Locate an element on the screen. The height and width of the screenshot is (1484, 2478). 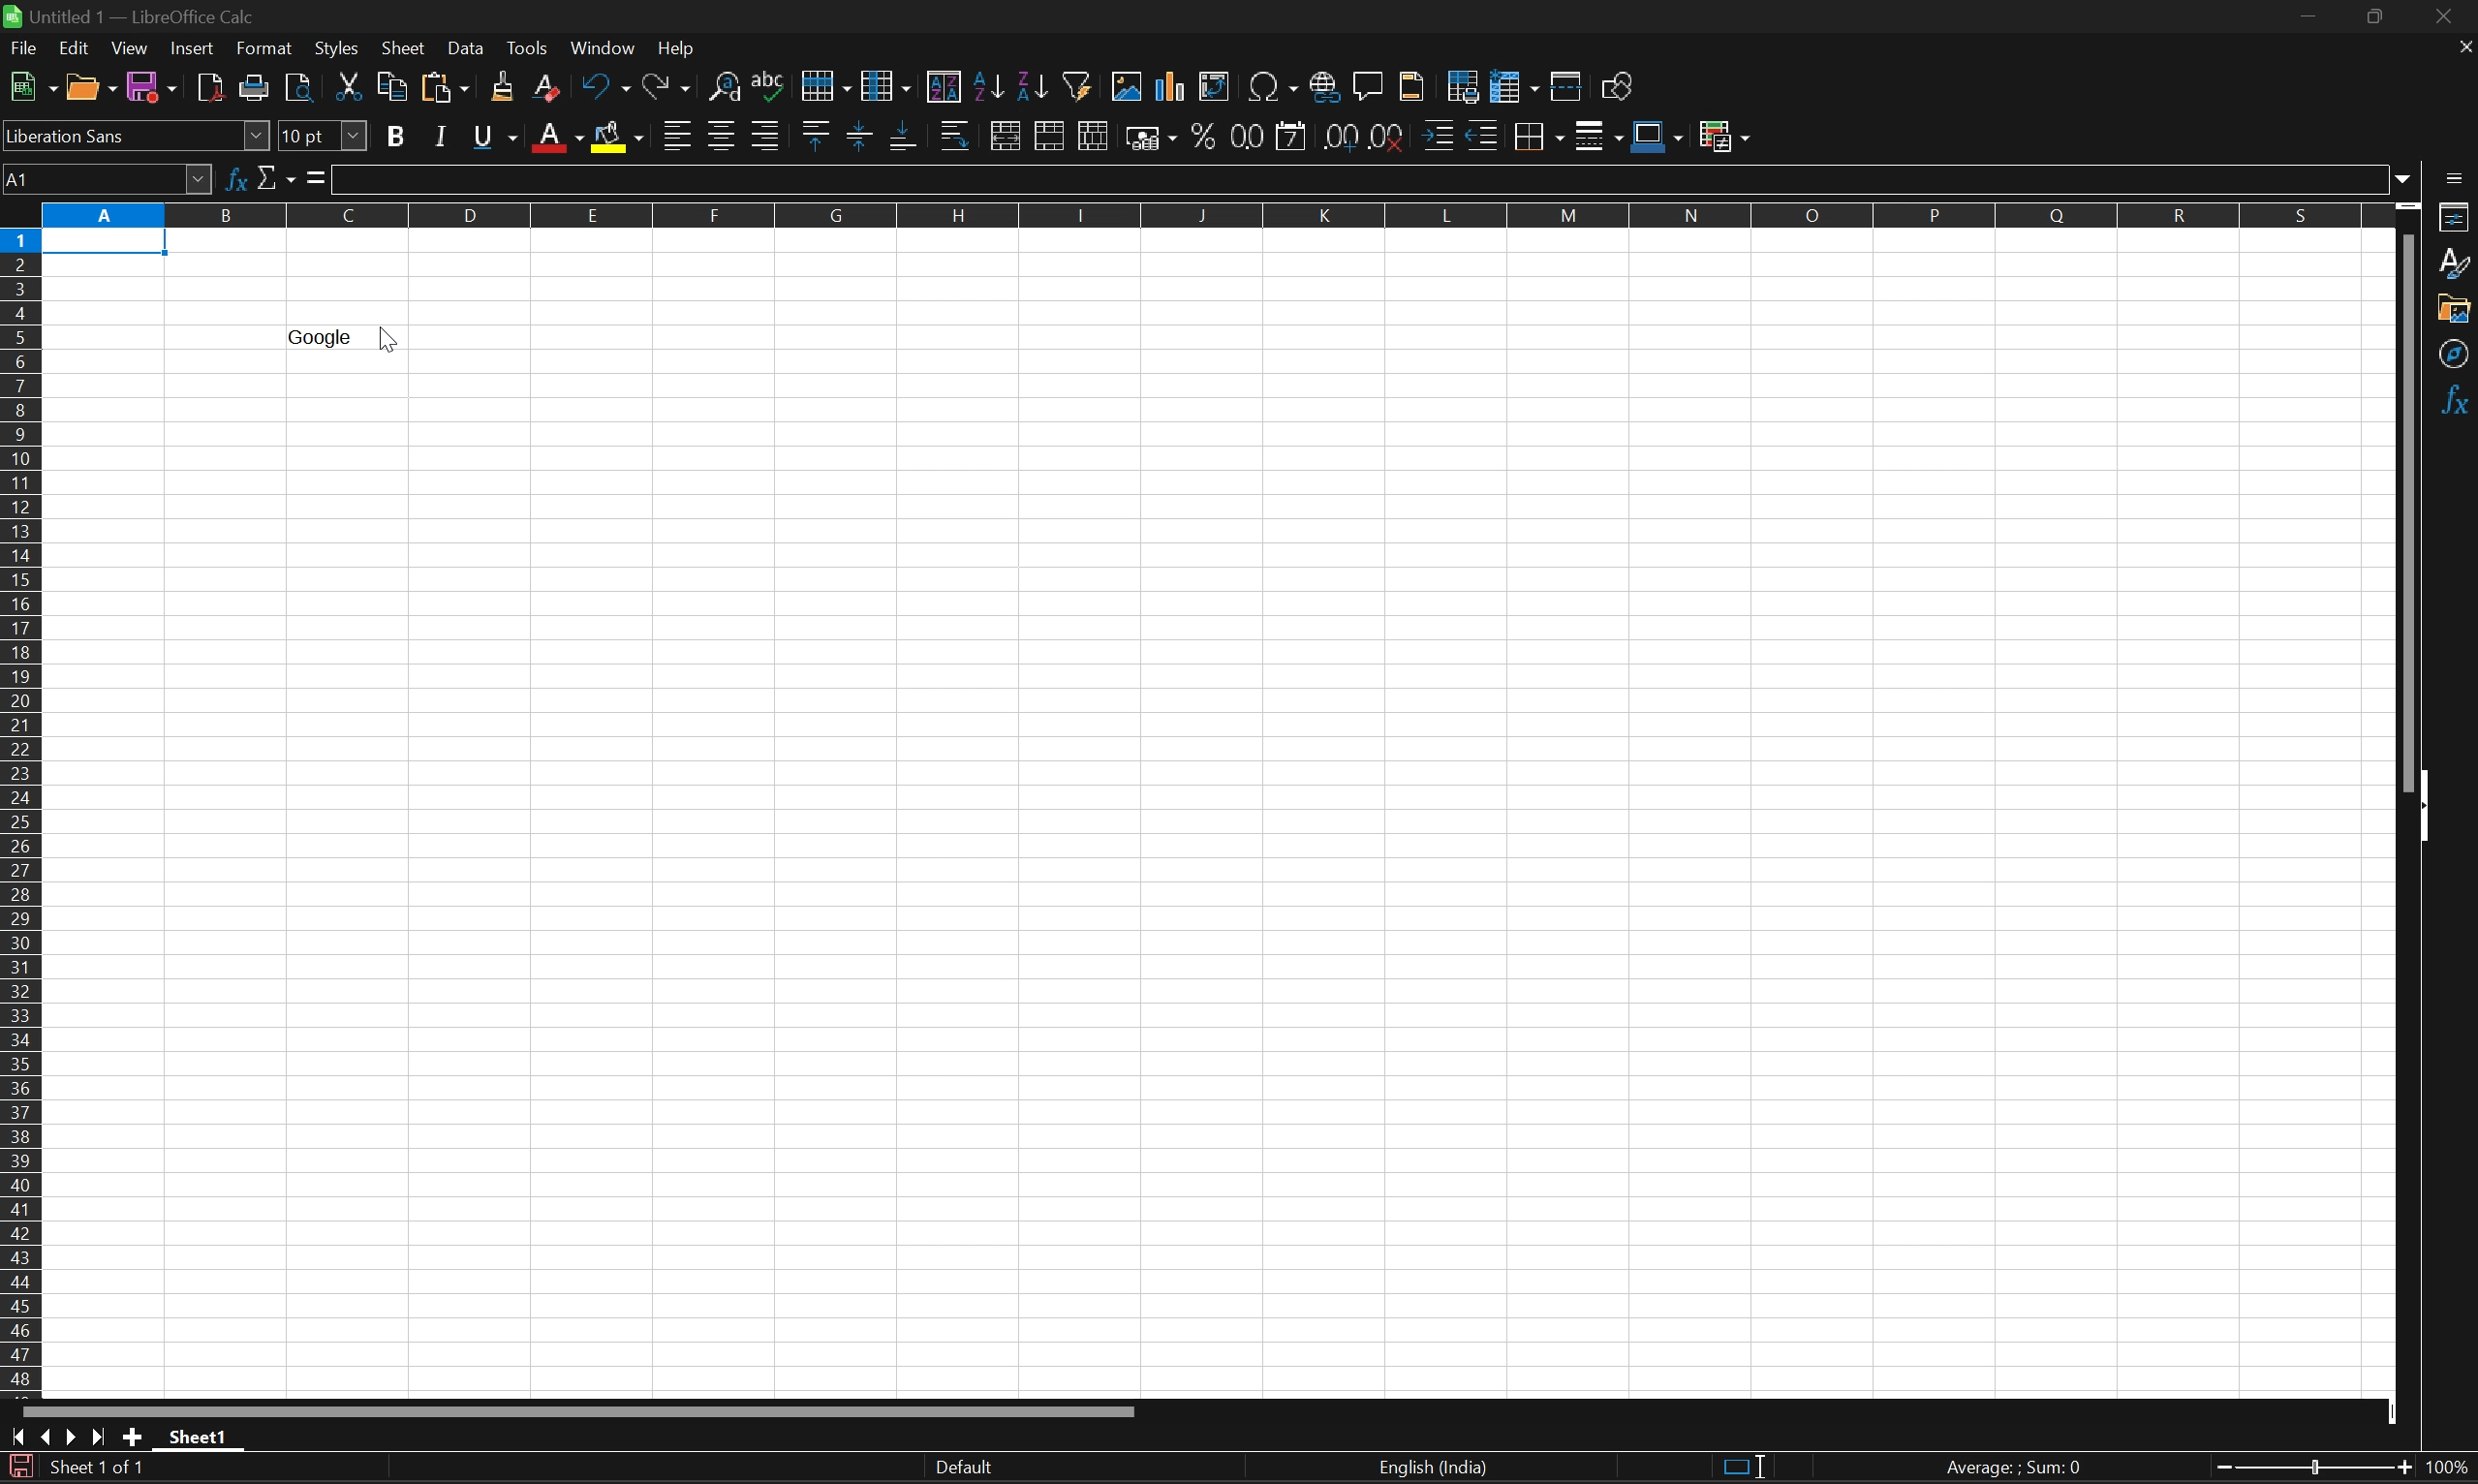
Scroll to previous sheet is located at coordinates (47, 1437).